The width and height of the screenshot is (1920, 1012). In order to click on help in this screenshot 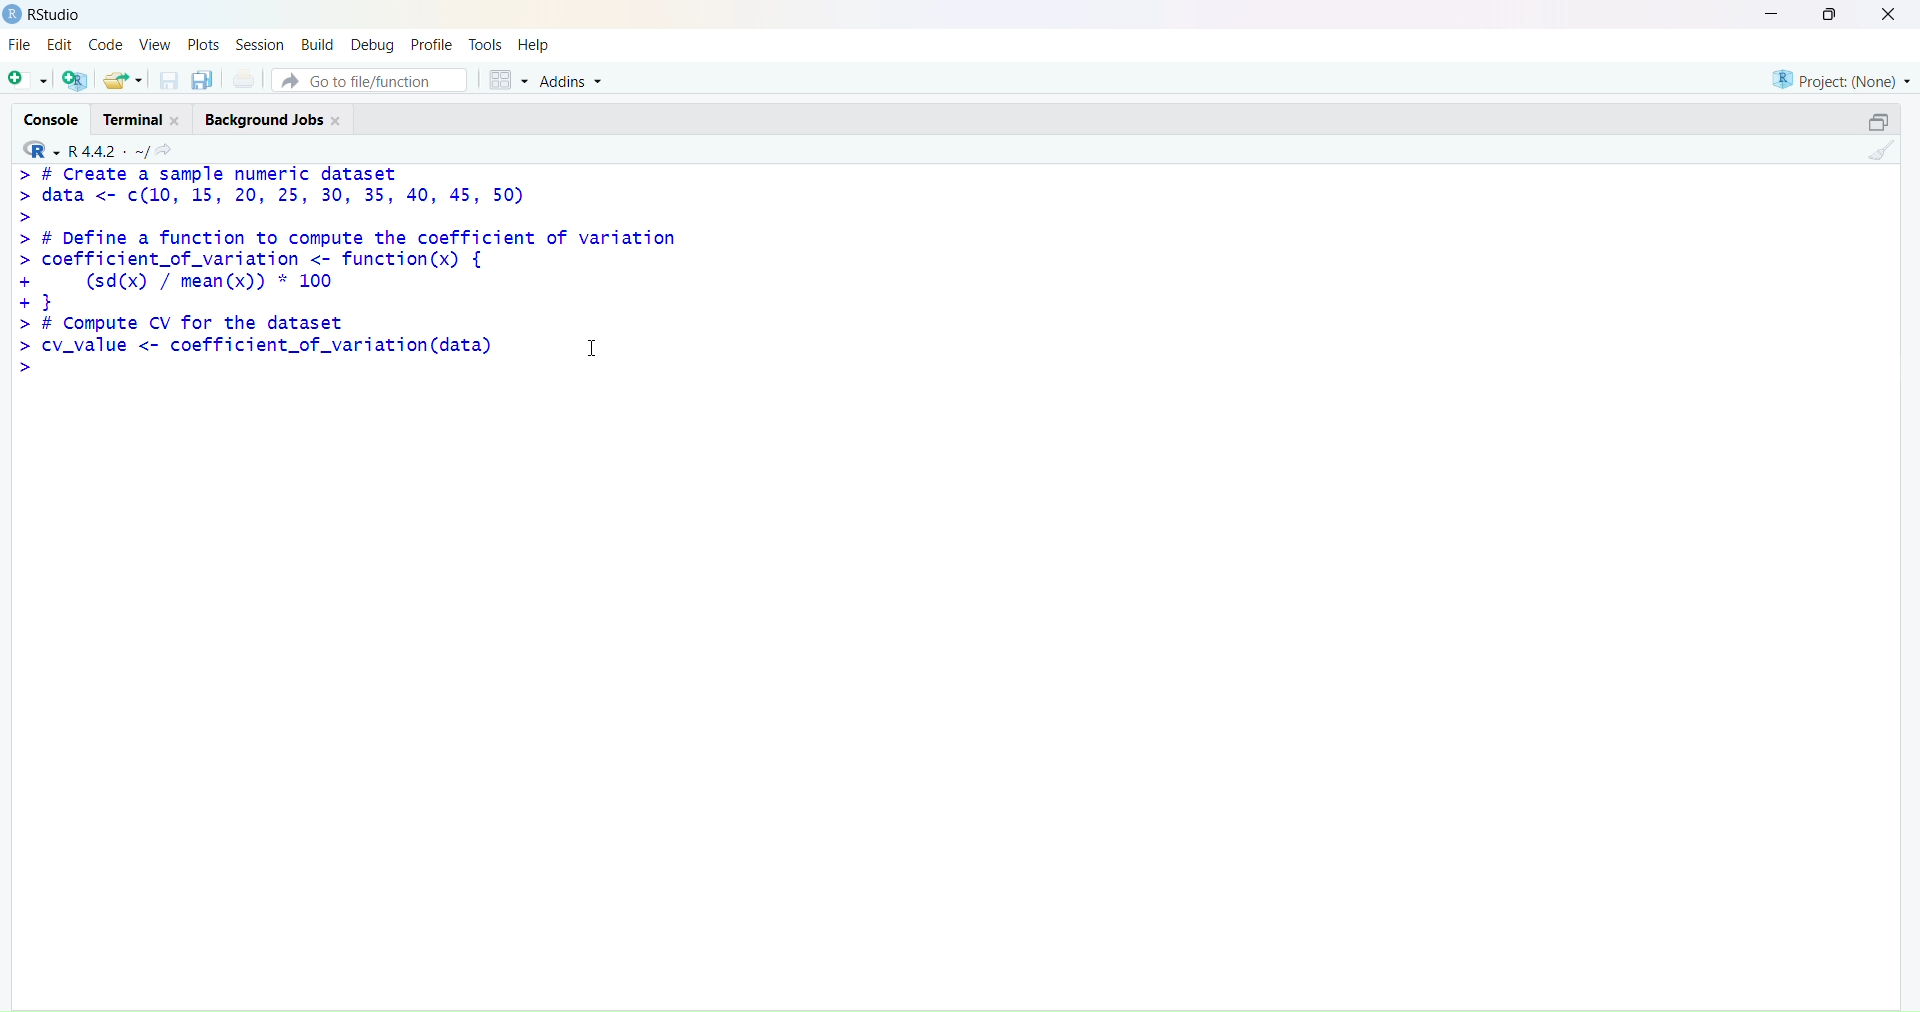, I will do `click(534, 46)`.